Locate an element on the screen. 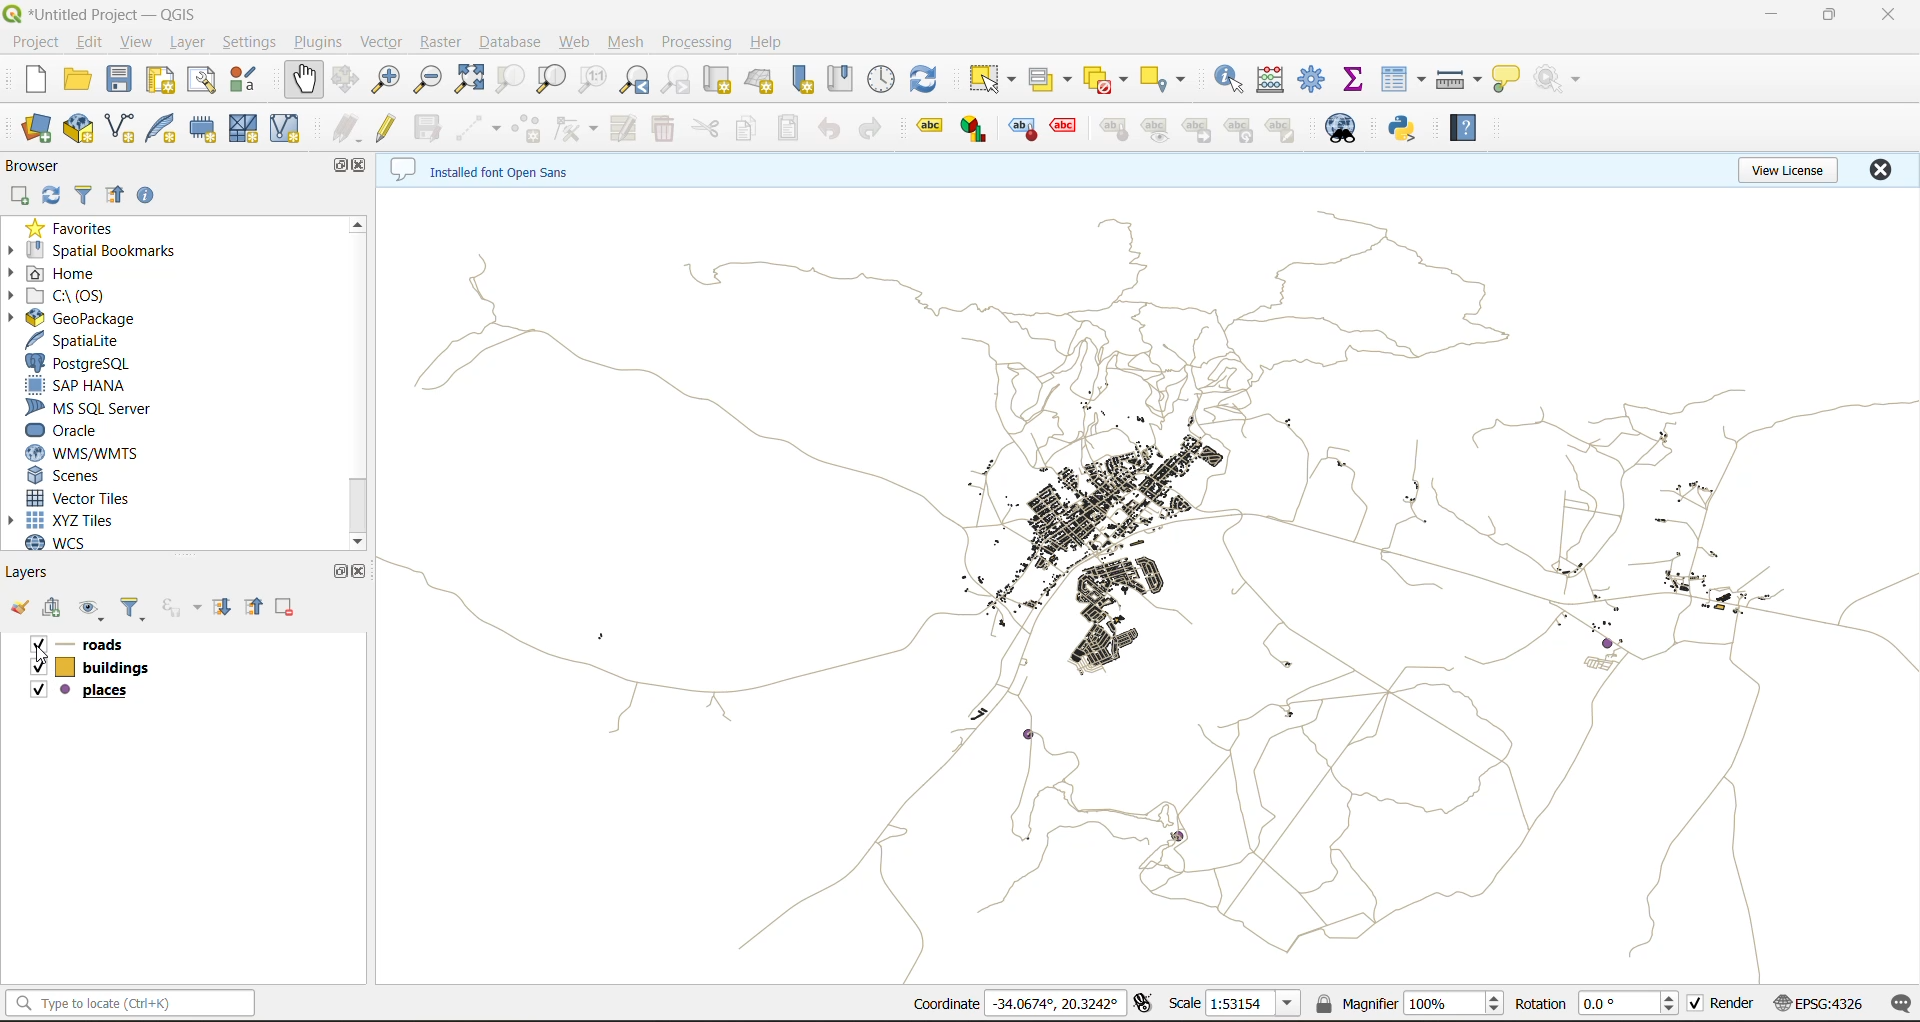  c\:os is located at coordinates (75, 296).